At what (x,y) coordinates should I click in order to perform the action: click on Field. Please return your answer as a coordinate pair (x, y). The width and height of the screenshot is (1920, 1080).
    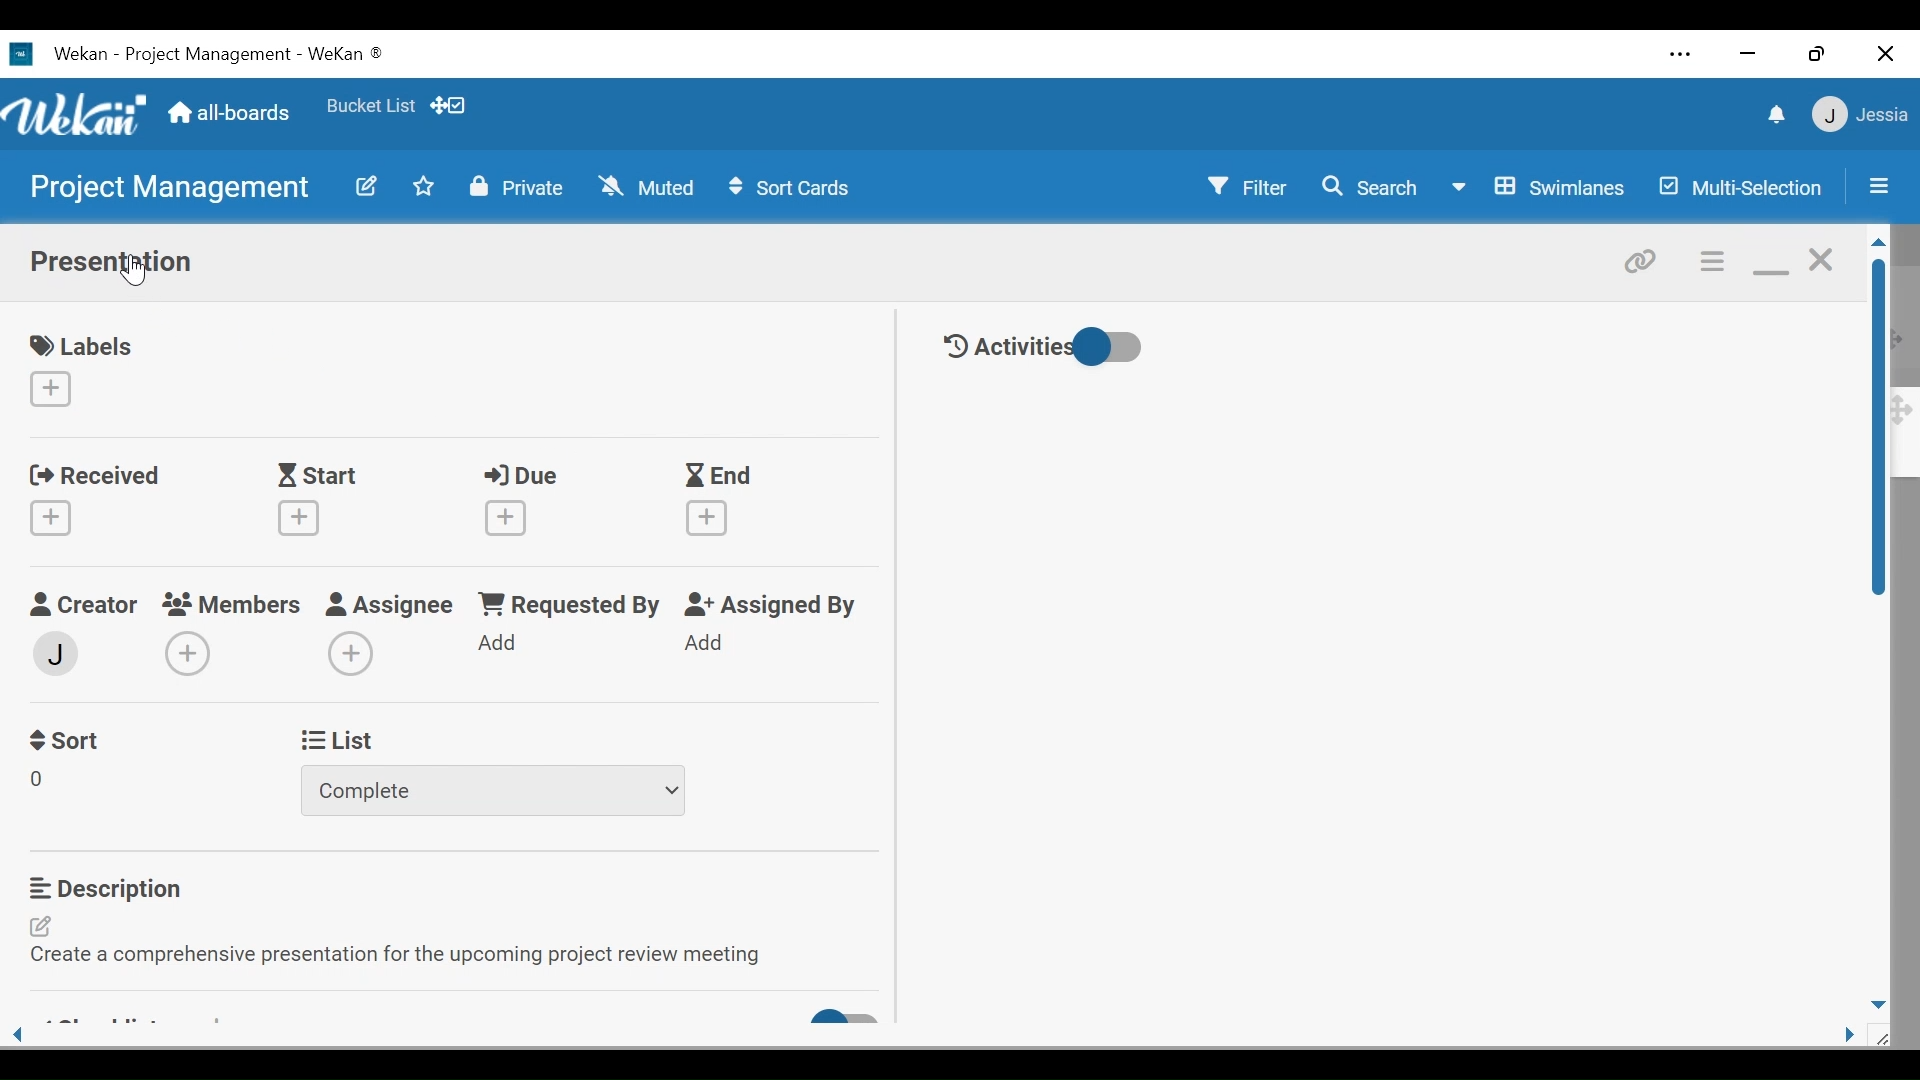
    Looking at the image, I should click on (38, 781).